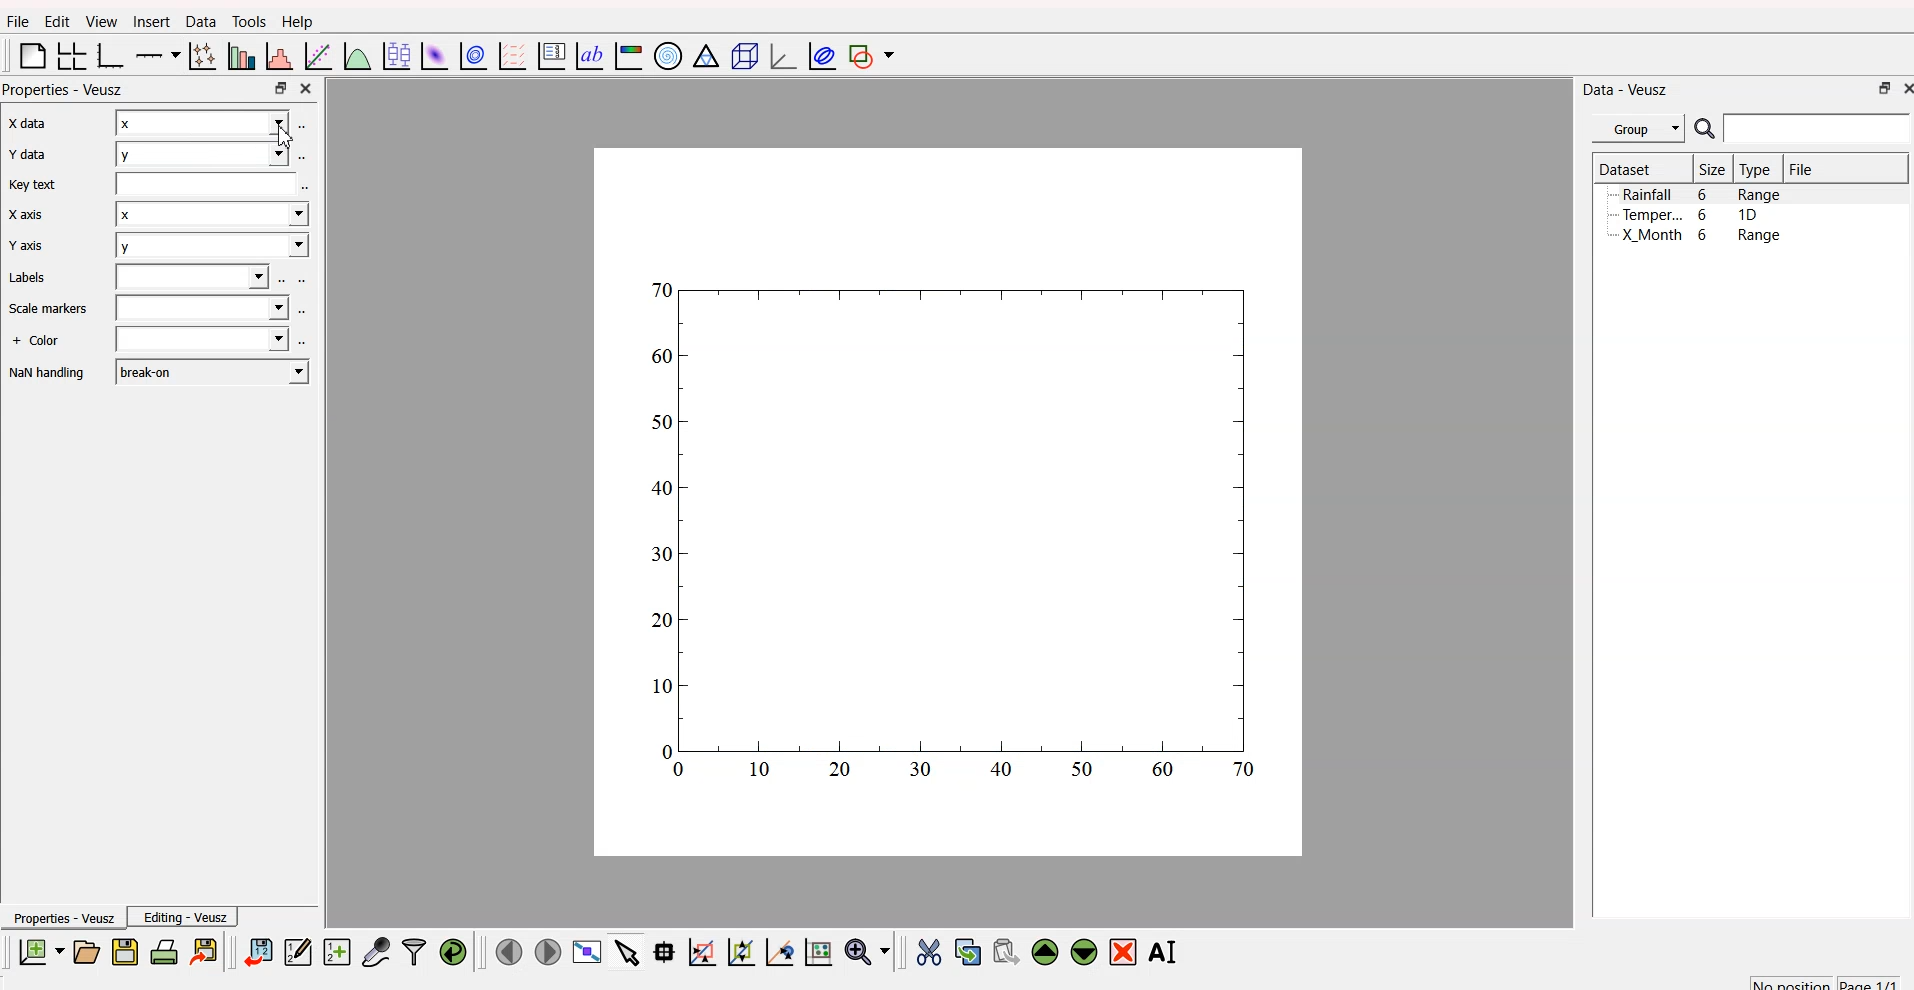  What do you see at coordinates (24, 125) in the screenshot?
I see `x axis` at bounding box center [24, 125].